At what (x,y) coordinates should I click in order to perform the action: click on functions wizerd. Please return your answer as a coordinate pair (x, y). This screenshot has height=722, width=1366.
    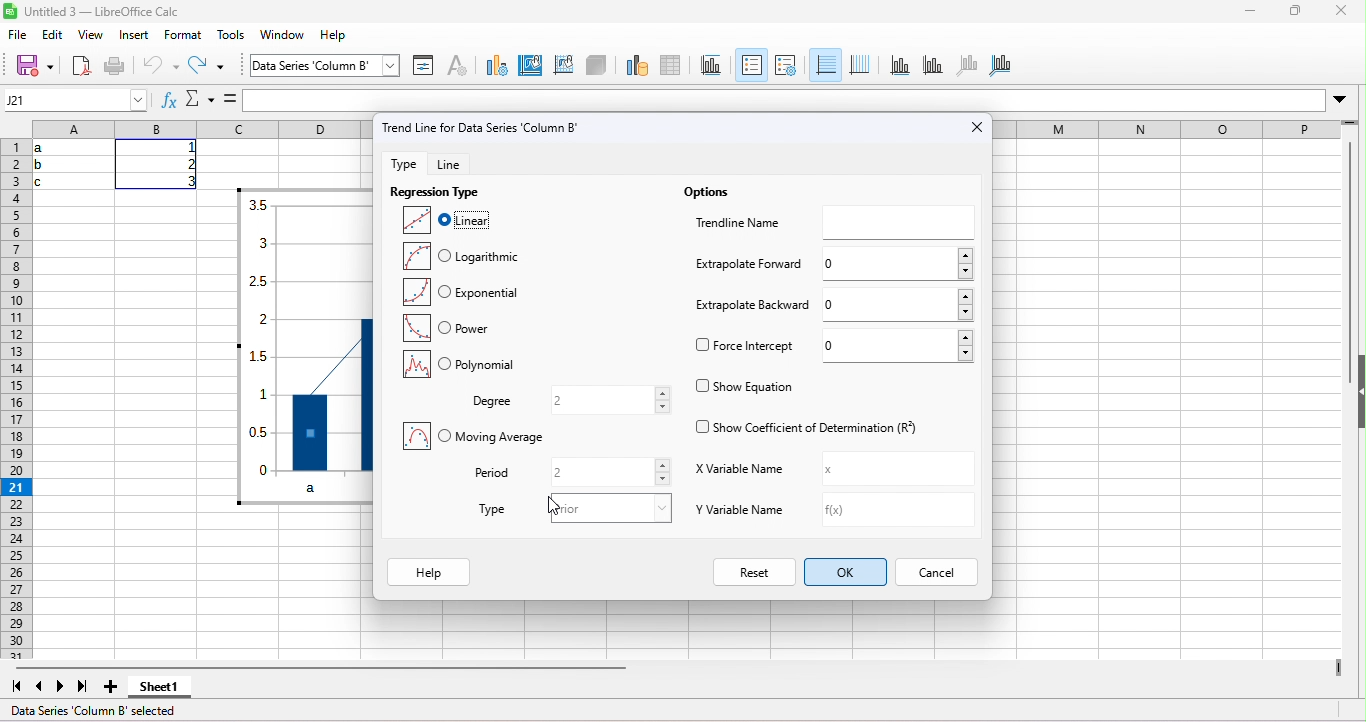
    Looking at the image, I should click on (167, 99).